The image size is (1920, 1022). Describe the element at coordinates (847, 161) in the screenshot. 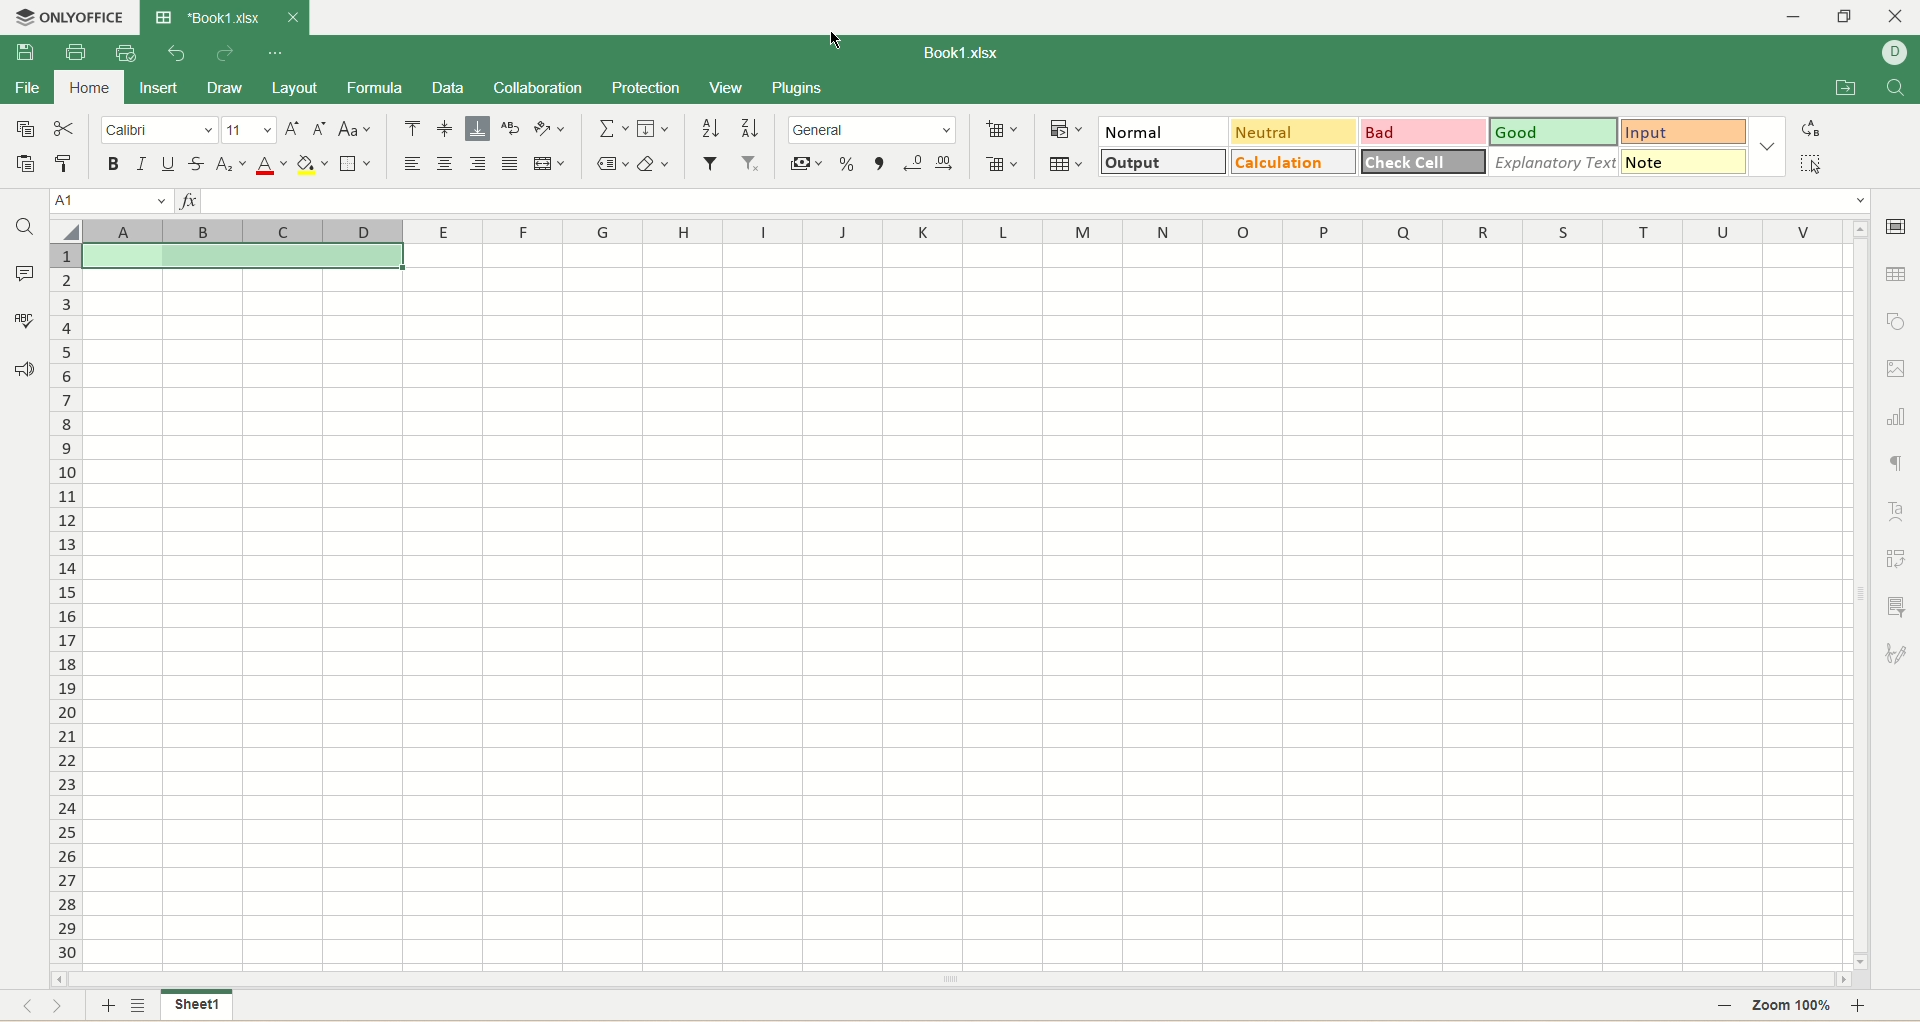

I see `percent format` at that location.